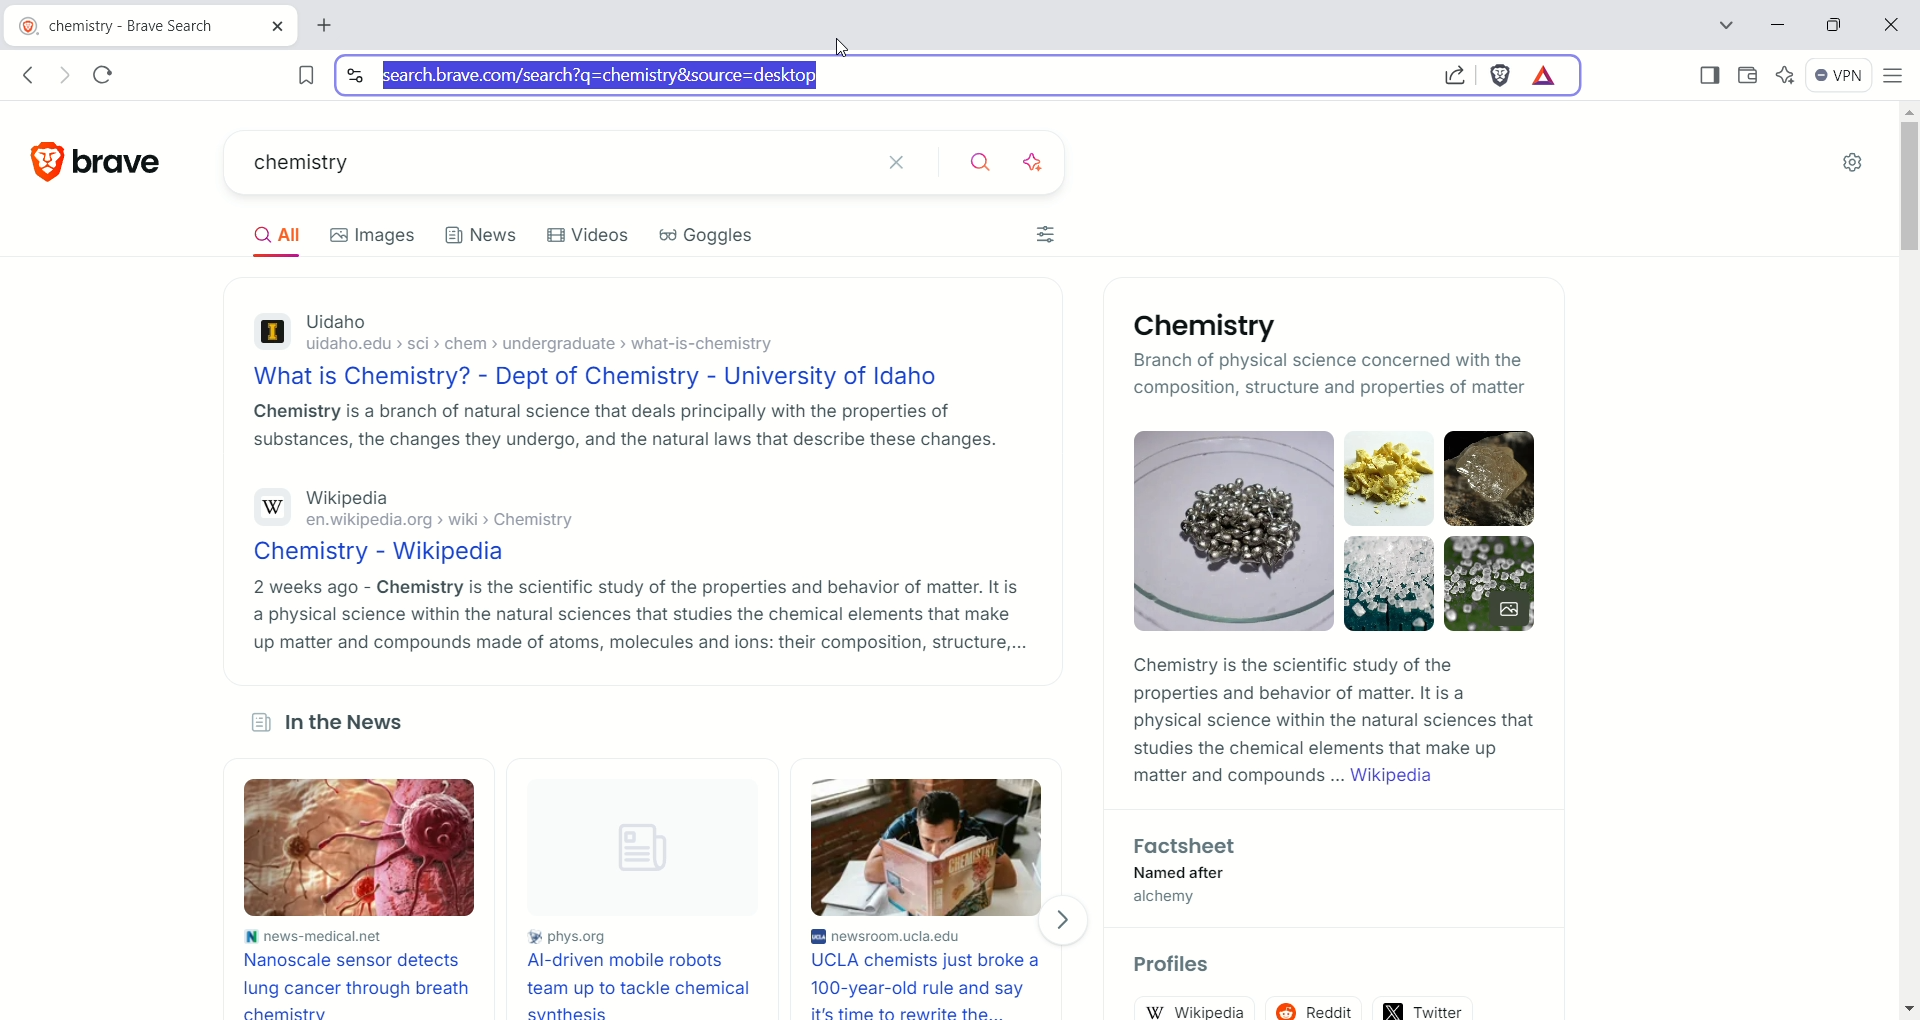  I want to click on close, so click(1888, 27).